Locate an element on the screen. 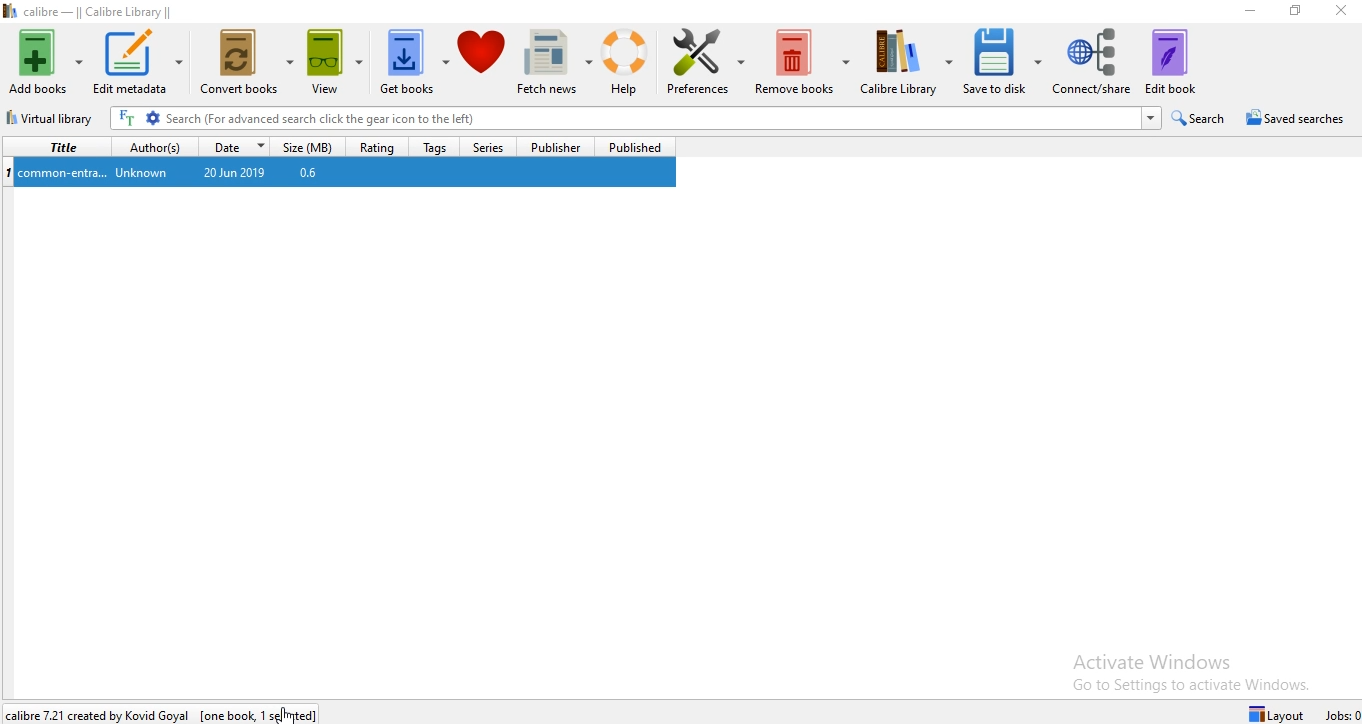  Saved searches is located at coordinates (1295, 119).